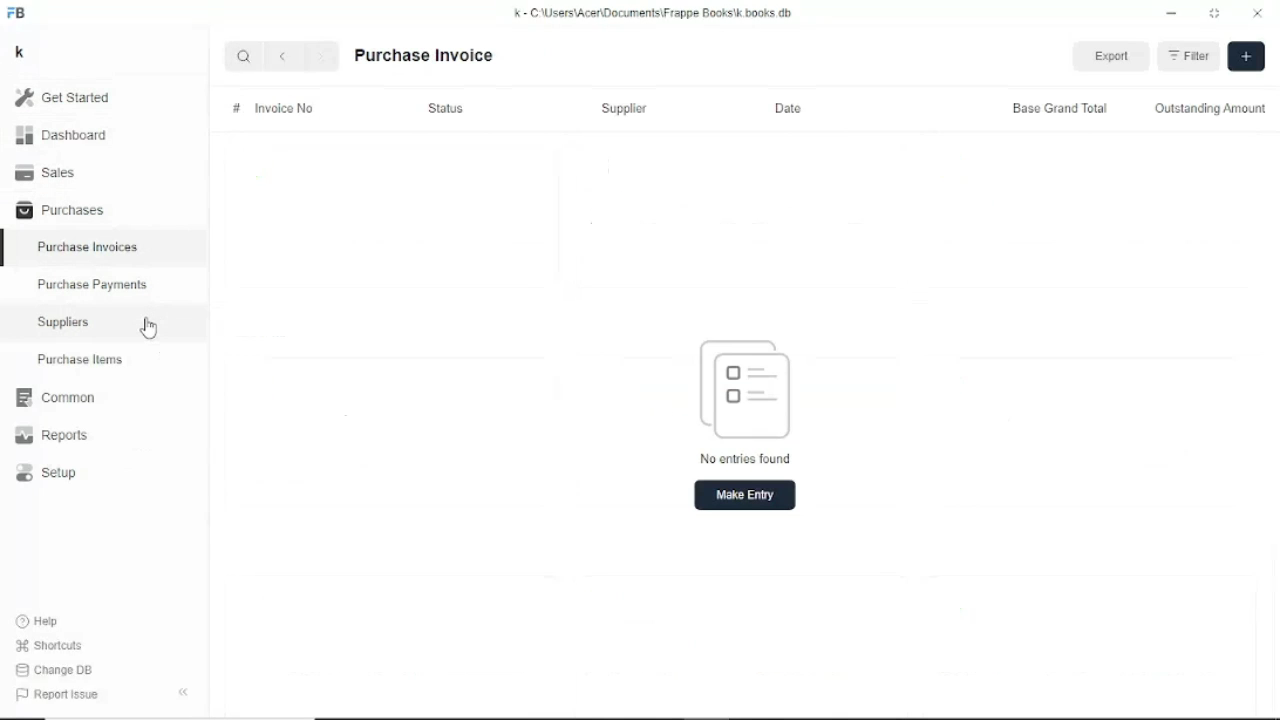 The width and height of the screenshot is (1280, 720). I want to click on Base grand total, so click(1059, 107).